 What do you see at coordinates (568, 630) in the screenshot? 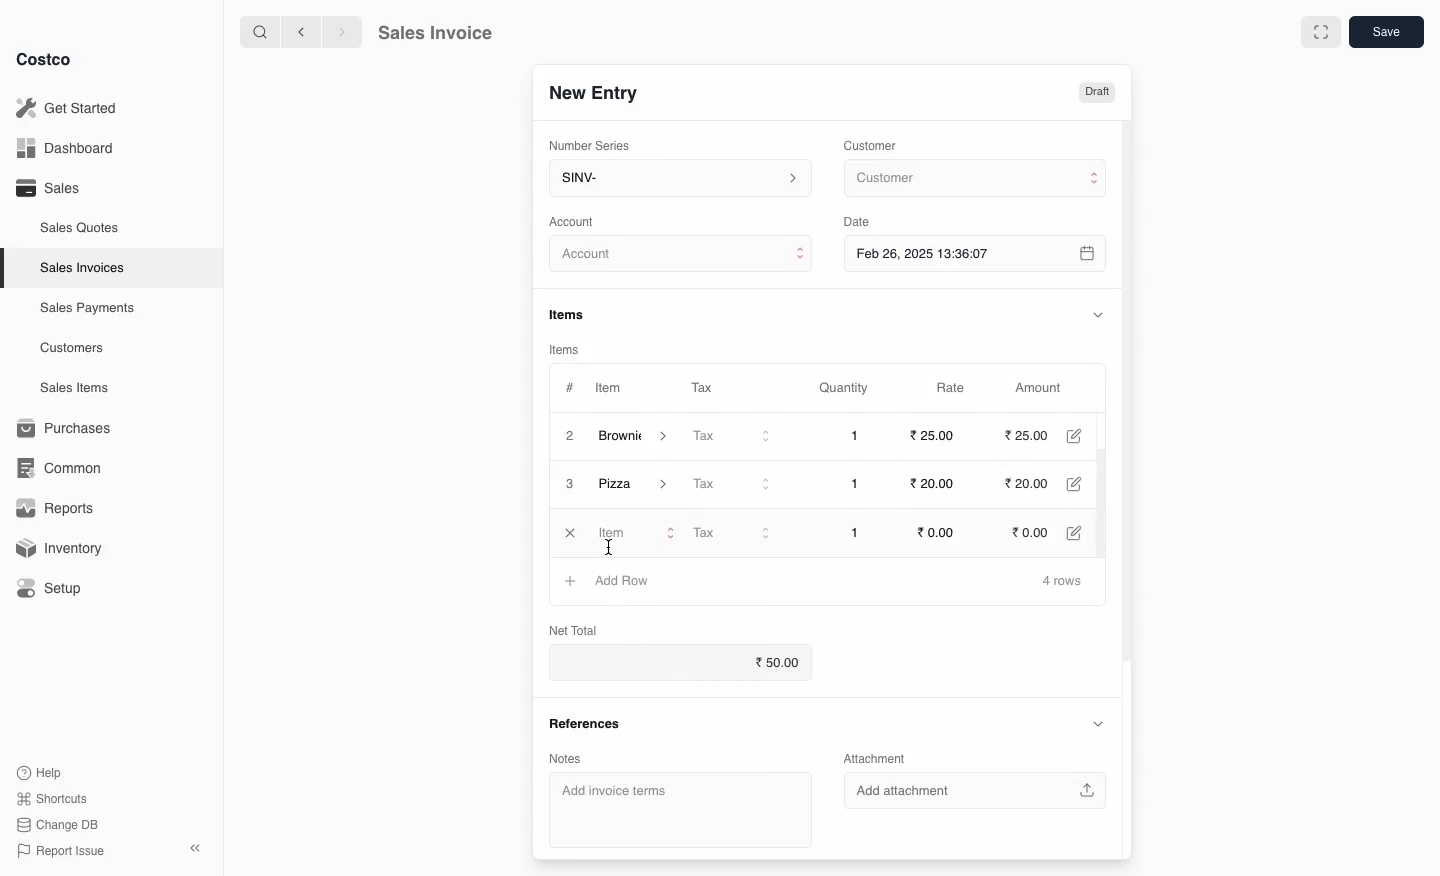
I see `Net Total` at bounding box center [568, 630].